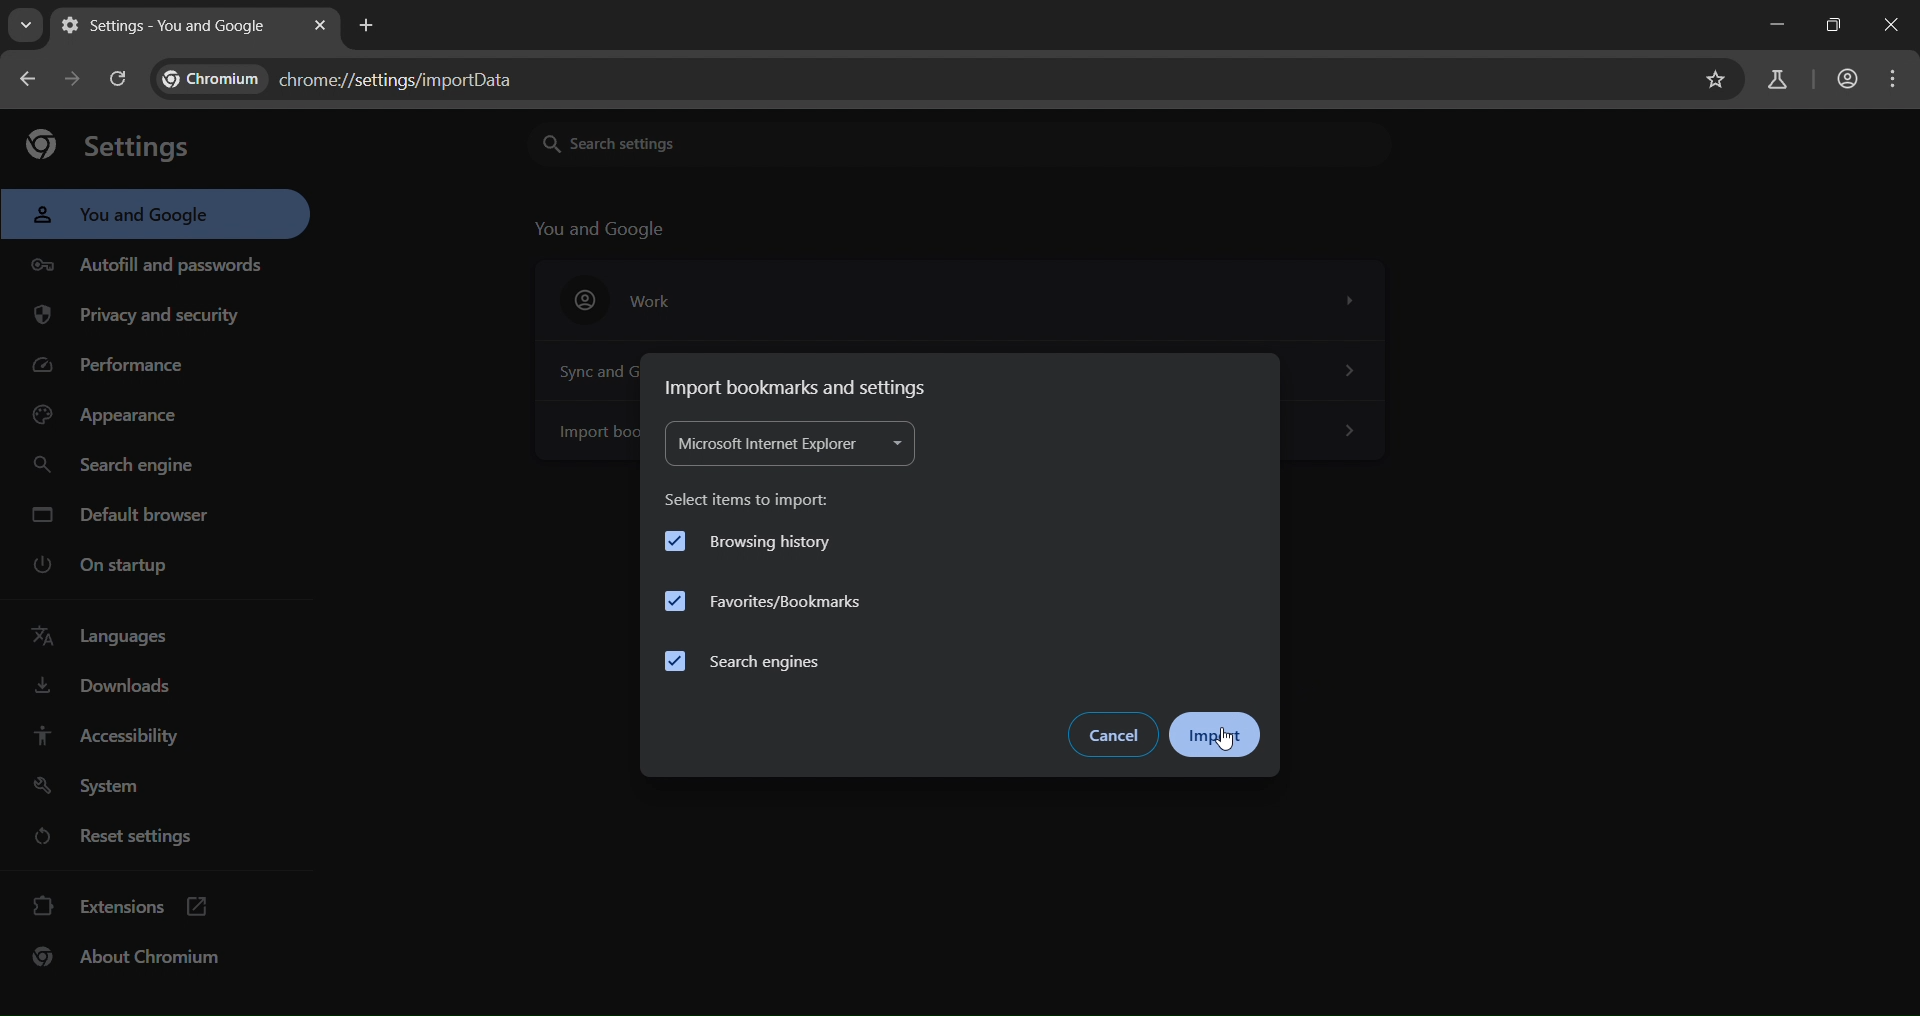 This screenshot has height=1016, width=1920. Describe the element at coordinates (787, 446) in the screenshot. I see `microsoft internet explorer` at that location.